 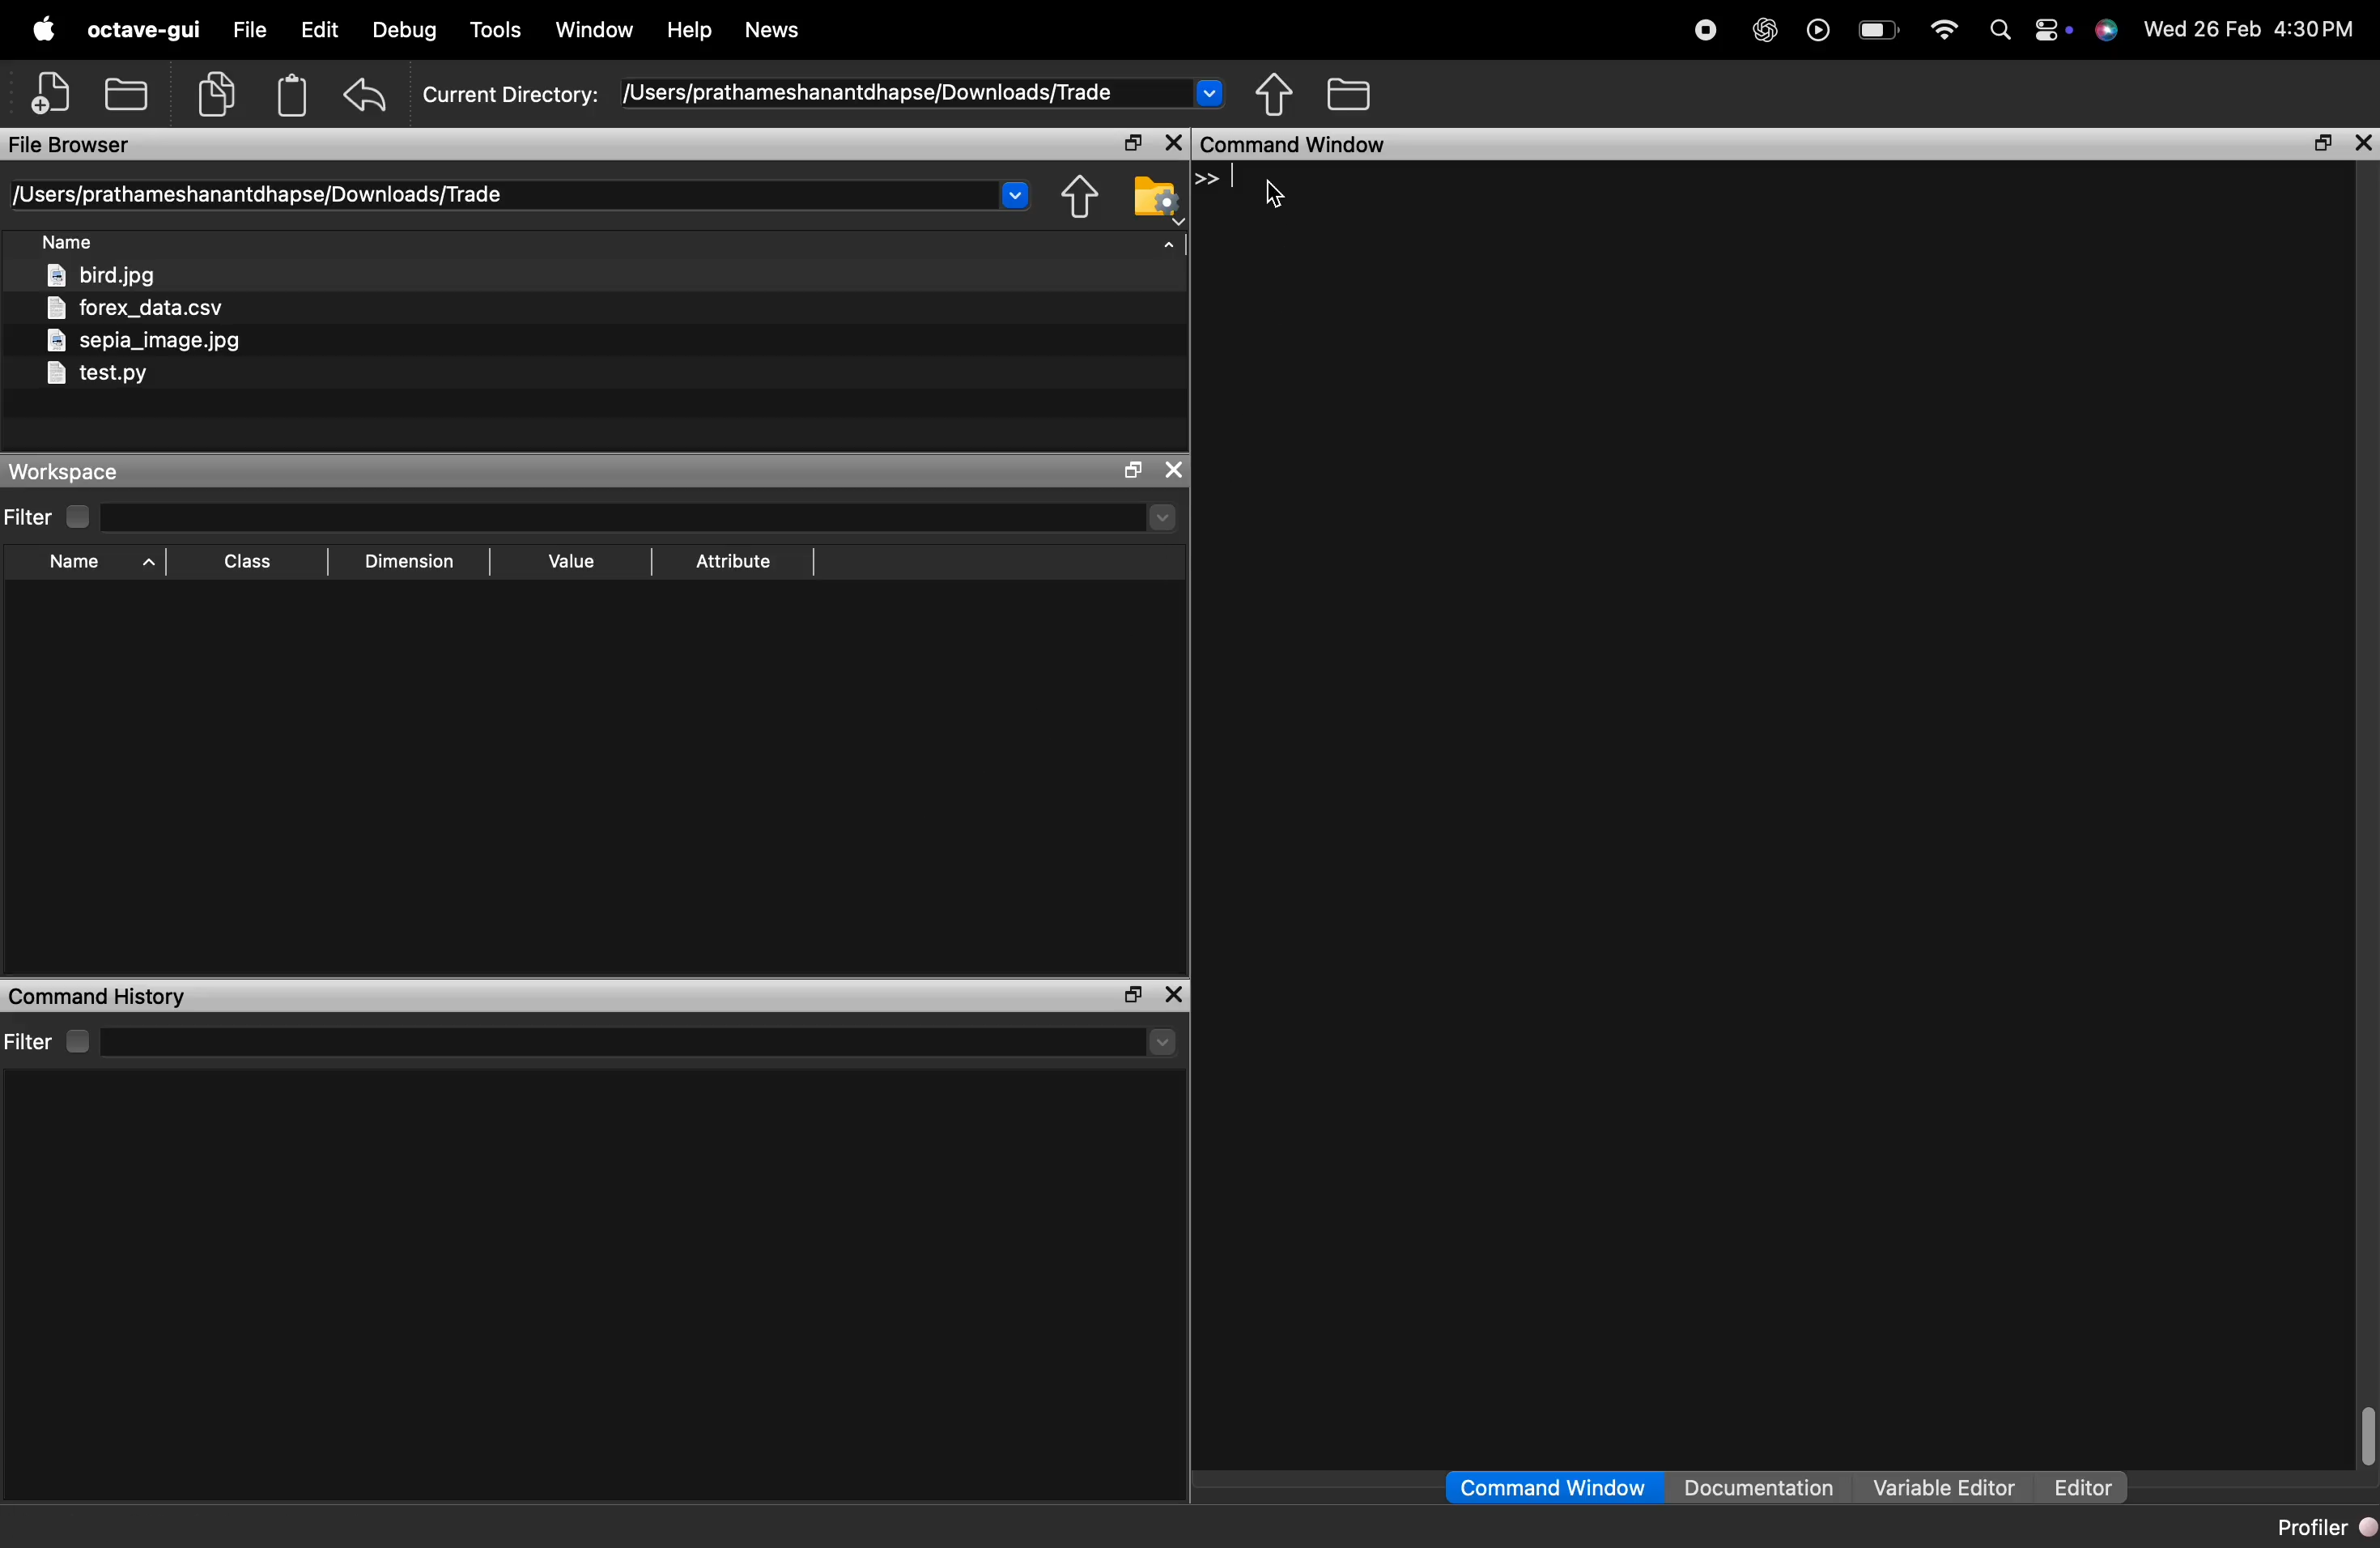 I want to click on command window, so click(x=1298, y=143).